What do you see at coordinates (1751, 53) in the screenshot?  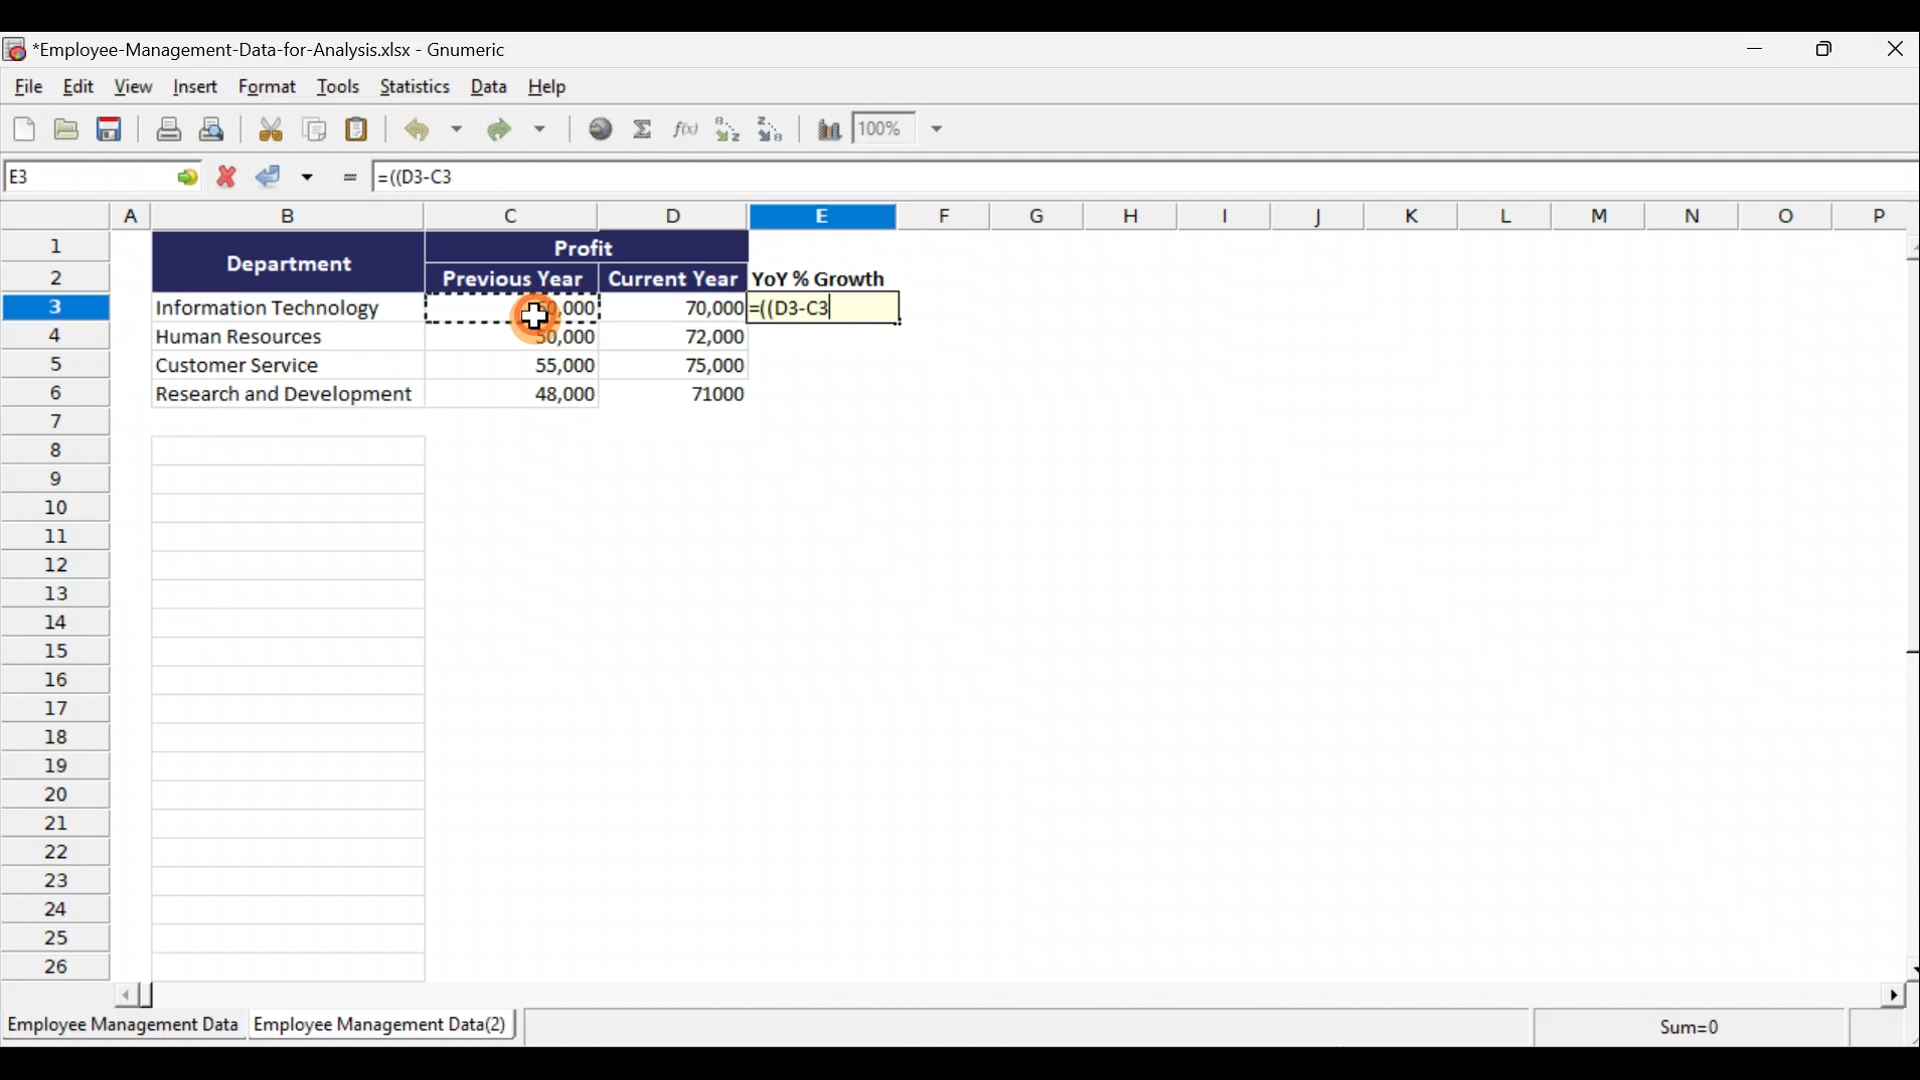 I see `Minimise` at bounding box center [1751, 53].